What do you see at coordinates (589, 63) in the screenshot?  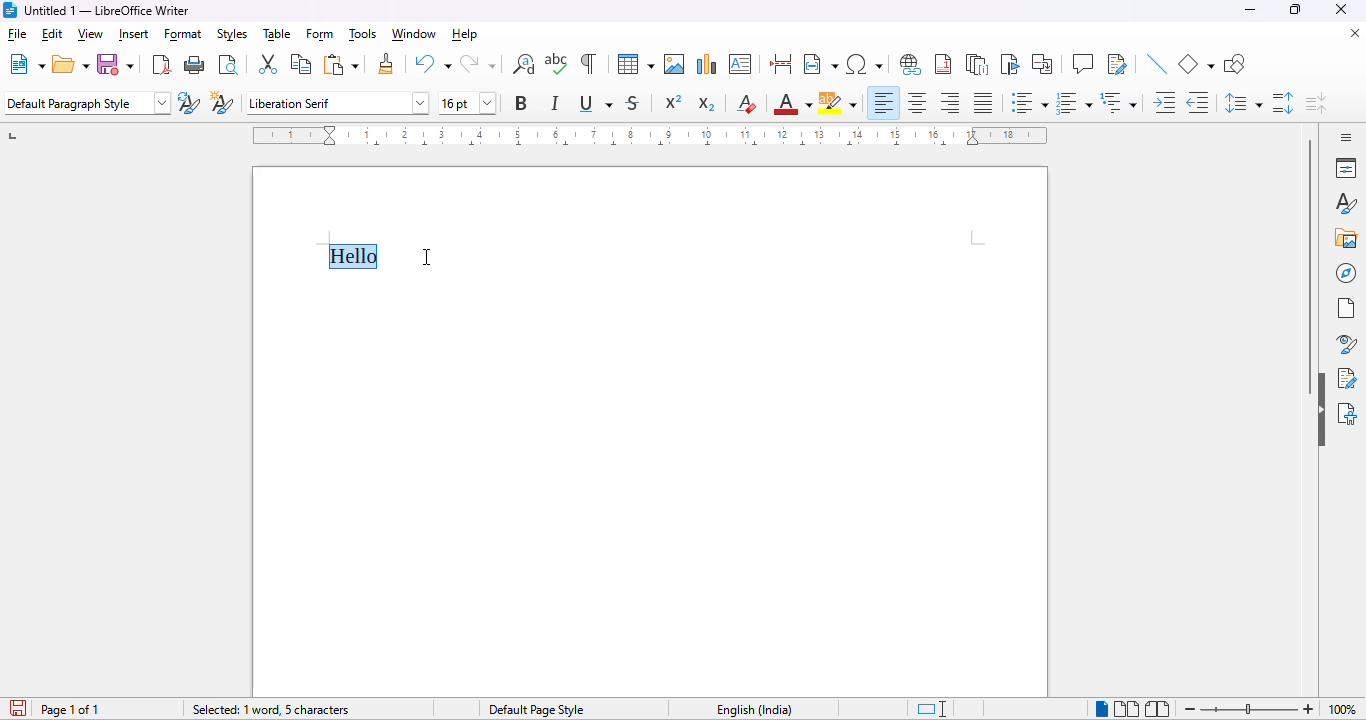 I see `toggle formatting marks` at bounding box center [589, 63].